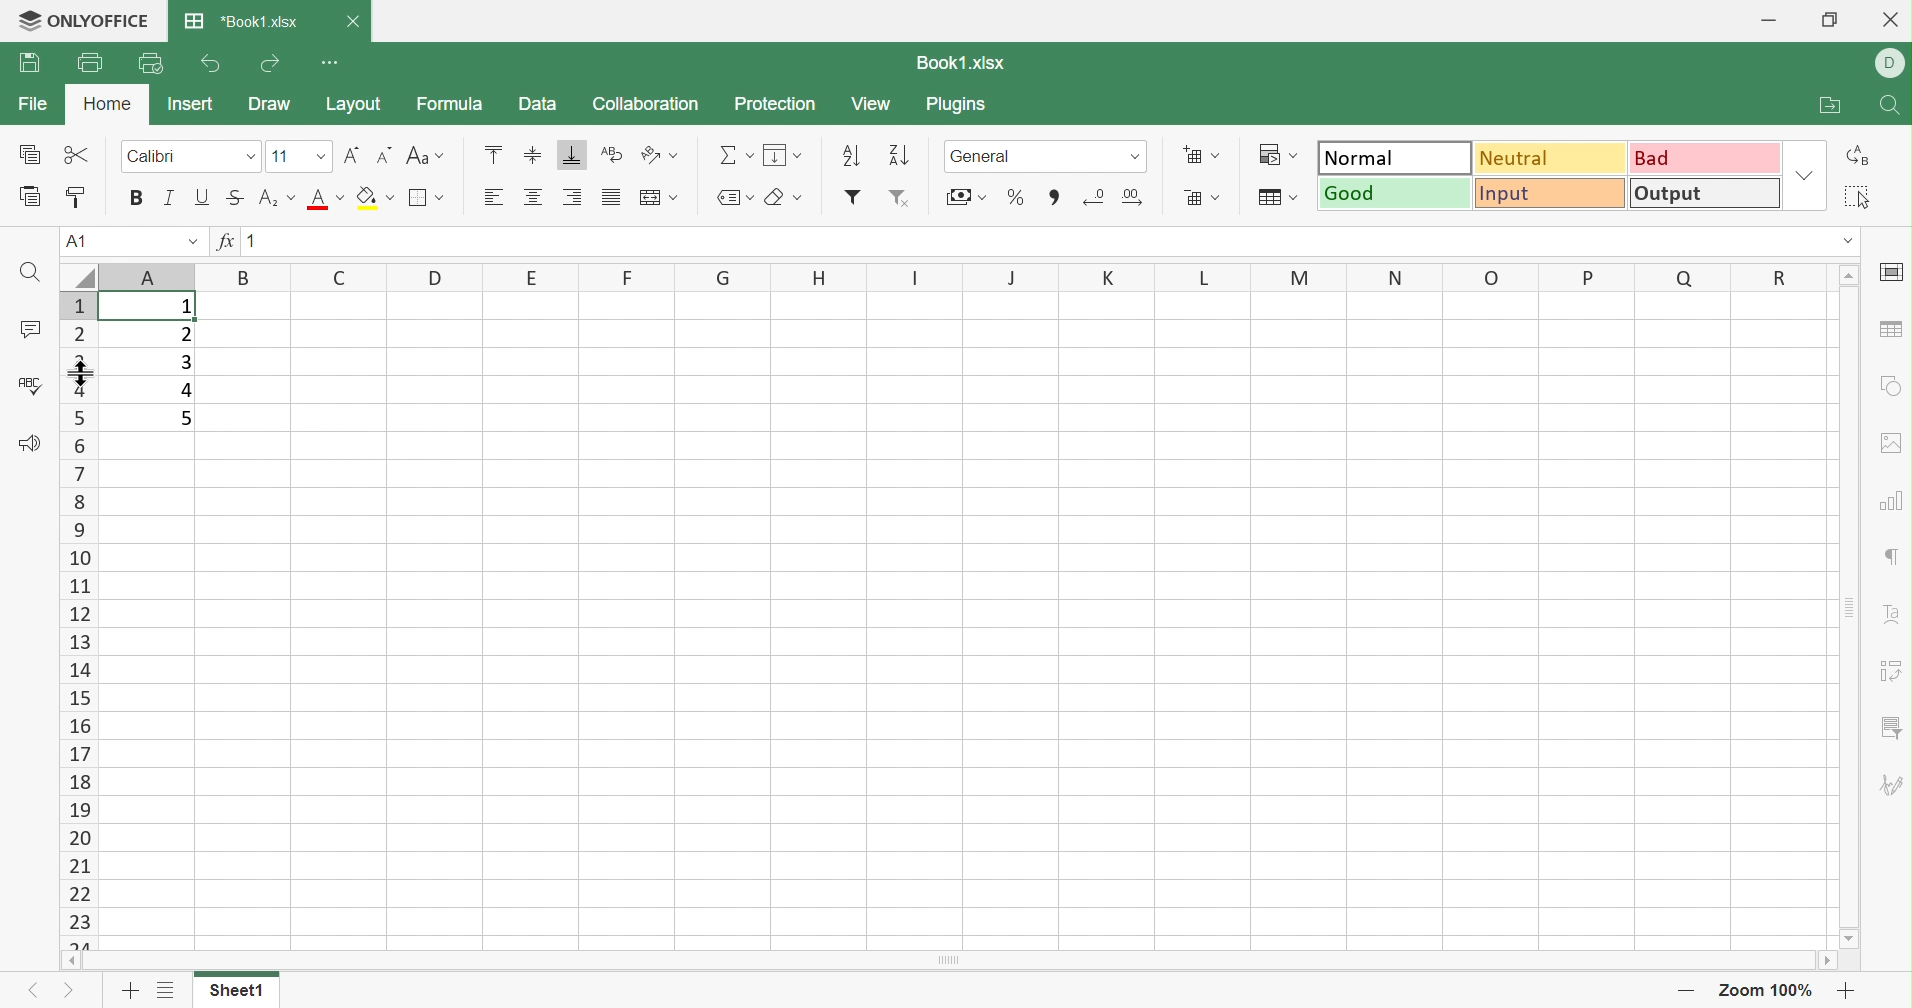 The image size is (1912, 1008). Describe the element at coordinates (251, 242) in the screenshot. I see `1` at that location.